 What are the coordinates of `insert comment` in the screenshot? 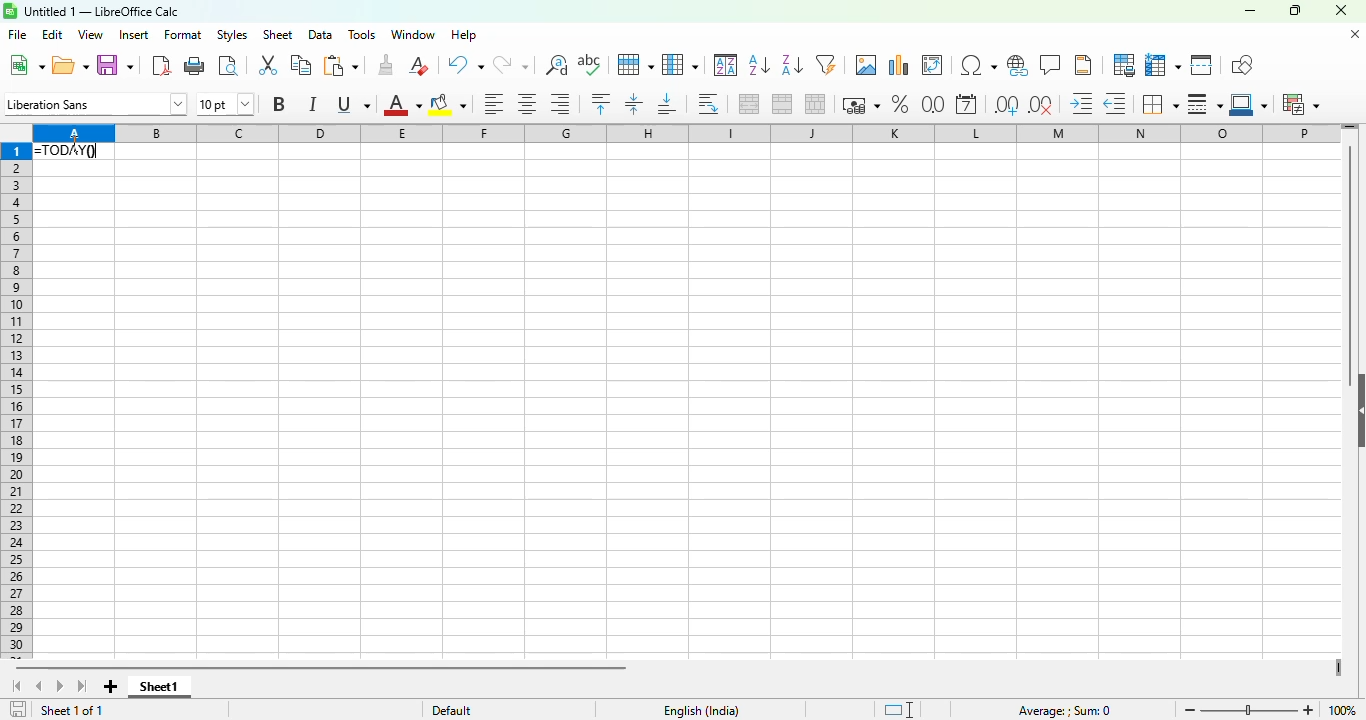 It's located at (1051, 65).